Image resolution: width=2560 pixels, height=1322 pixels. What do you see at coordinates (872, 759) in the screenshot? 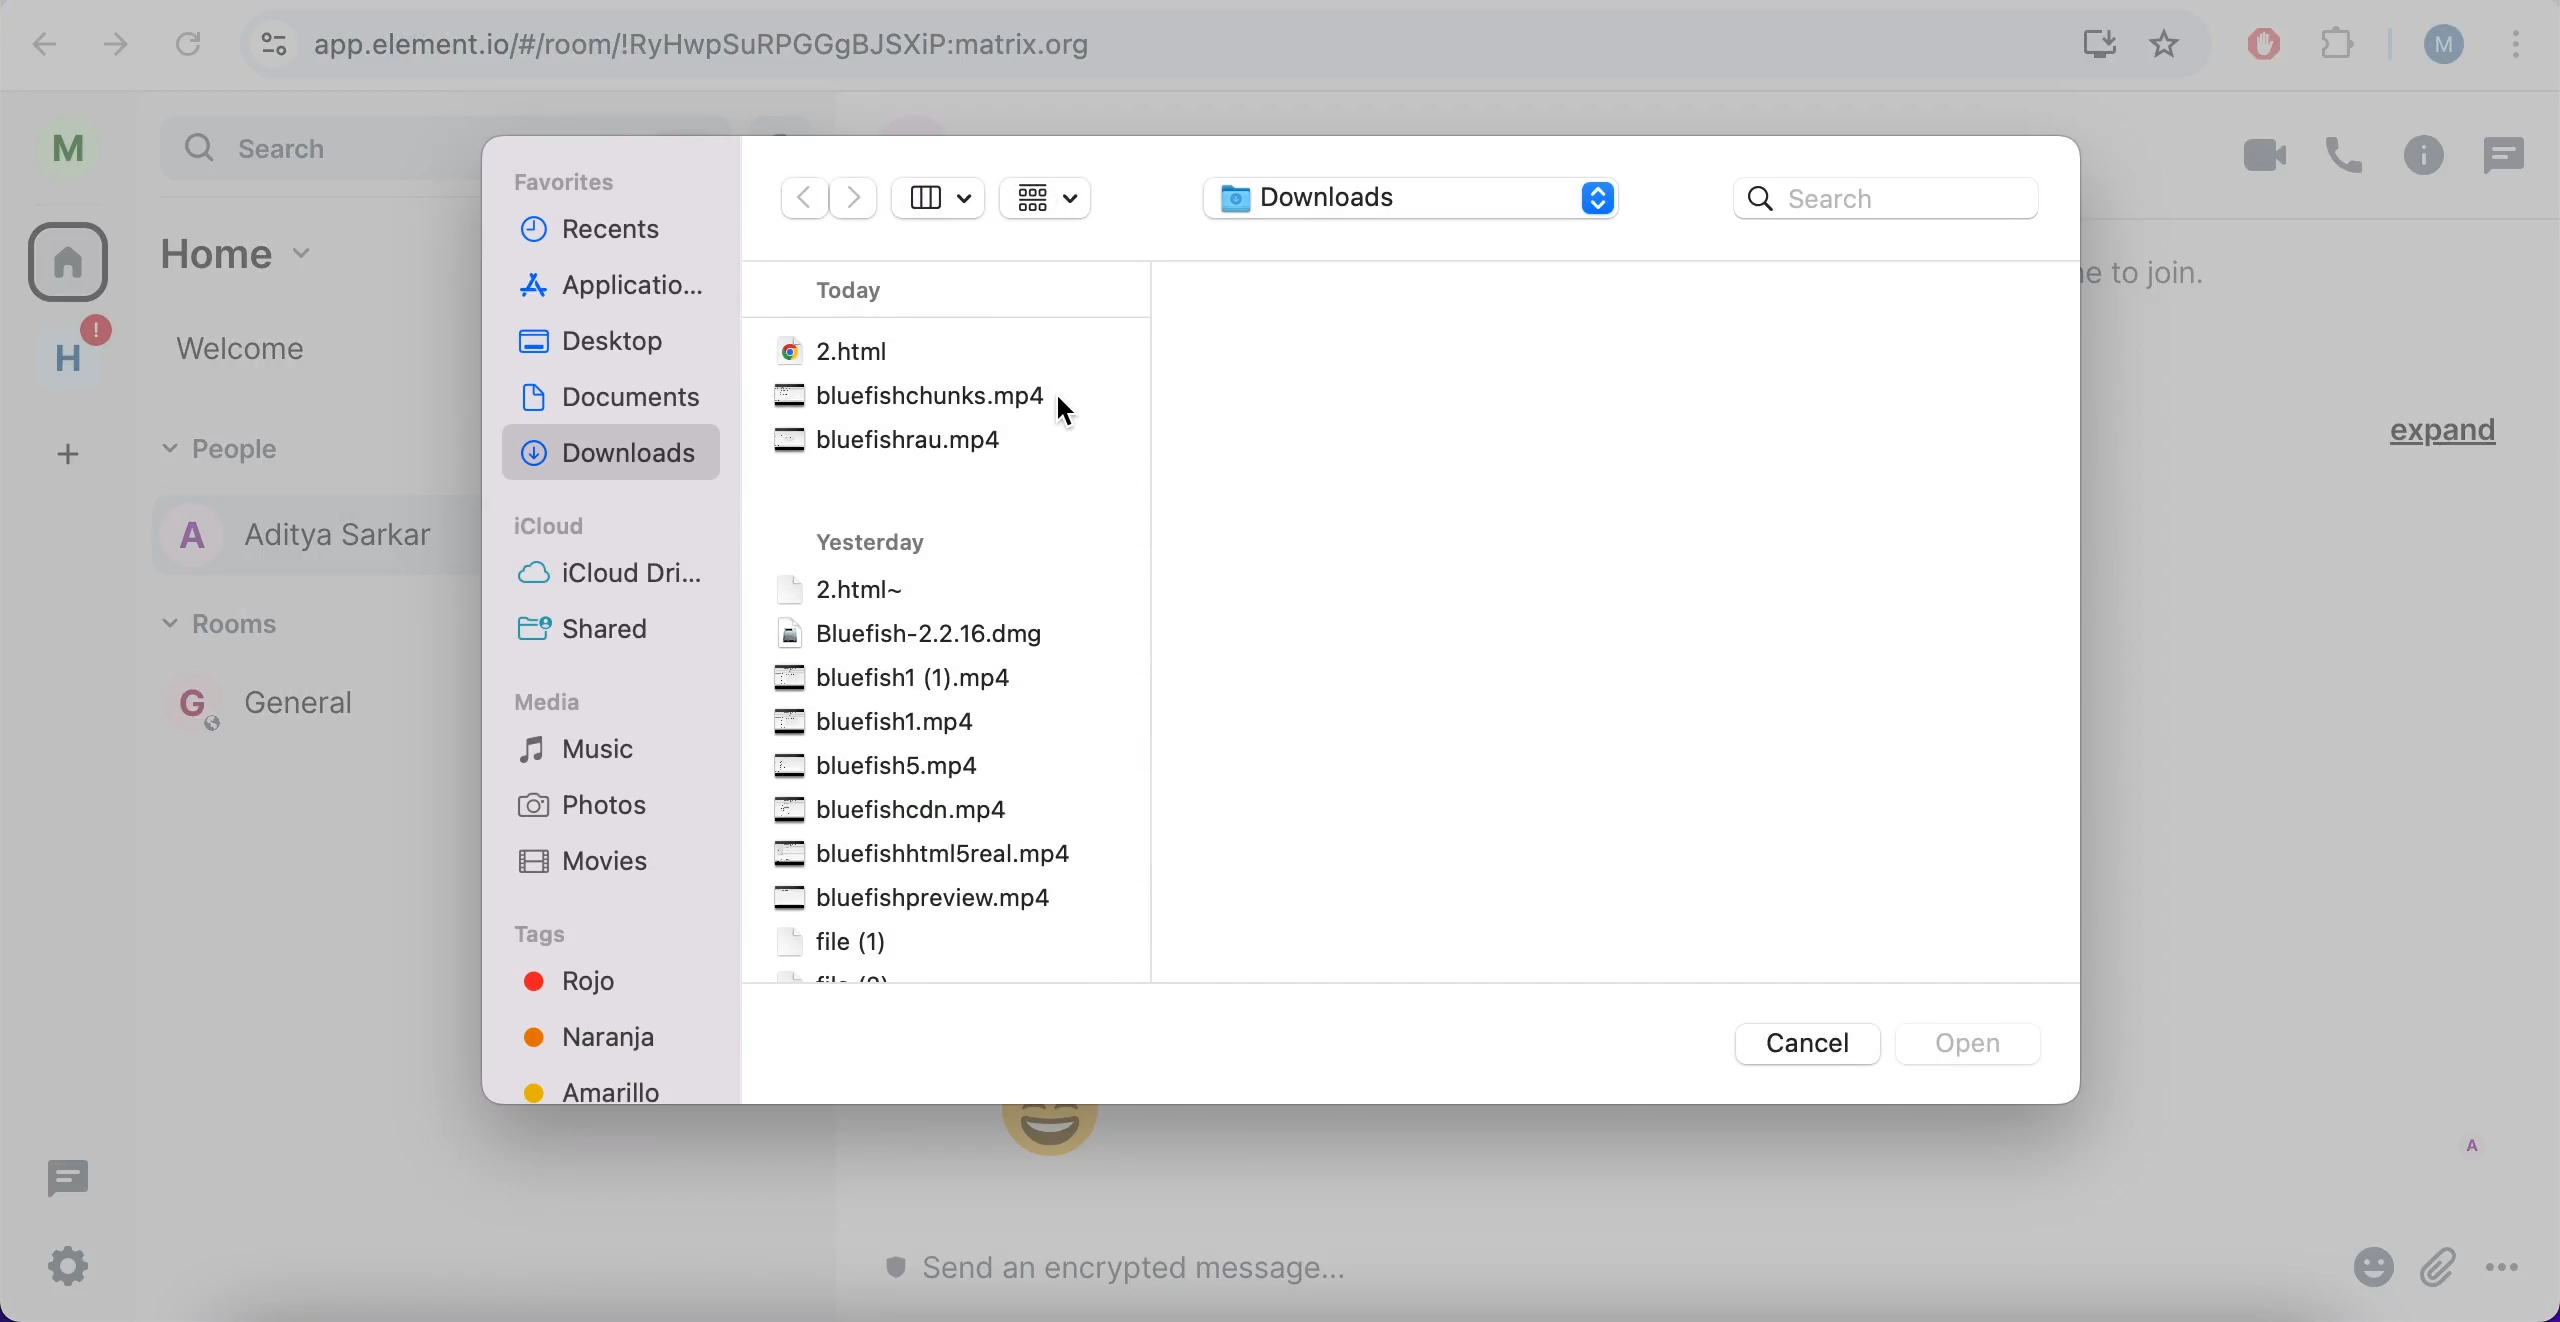
I see `bluefish5.mp4` at bounding box center [872, 759].